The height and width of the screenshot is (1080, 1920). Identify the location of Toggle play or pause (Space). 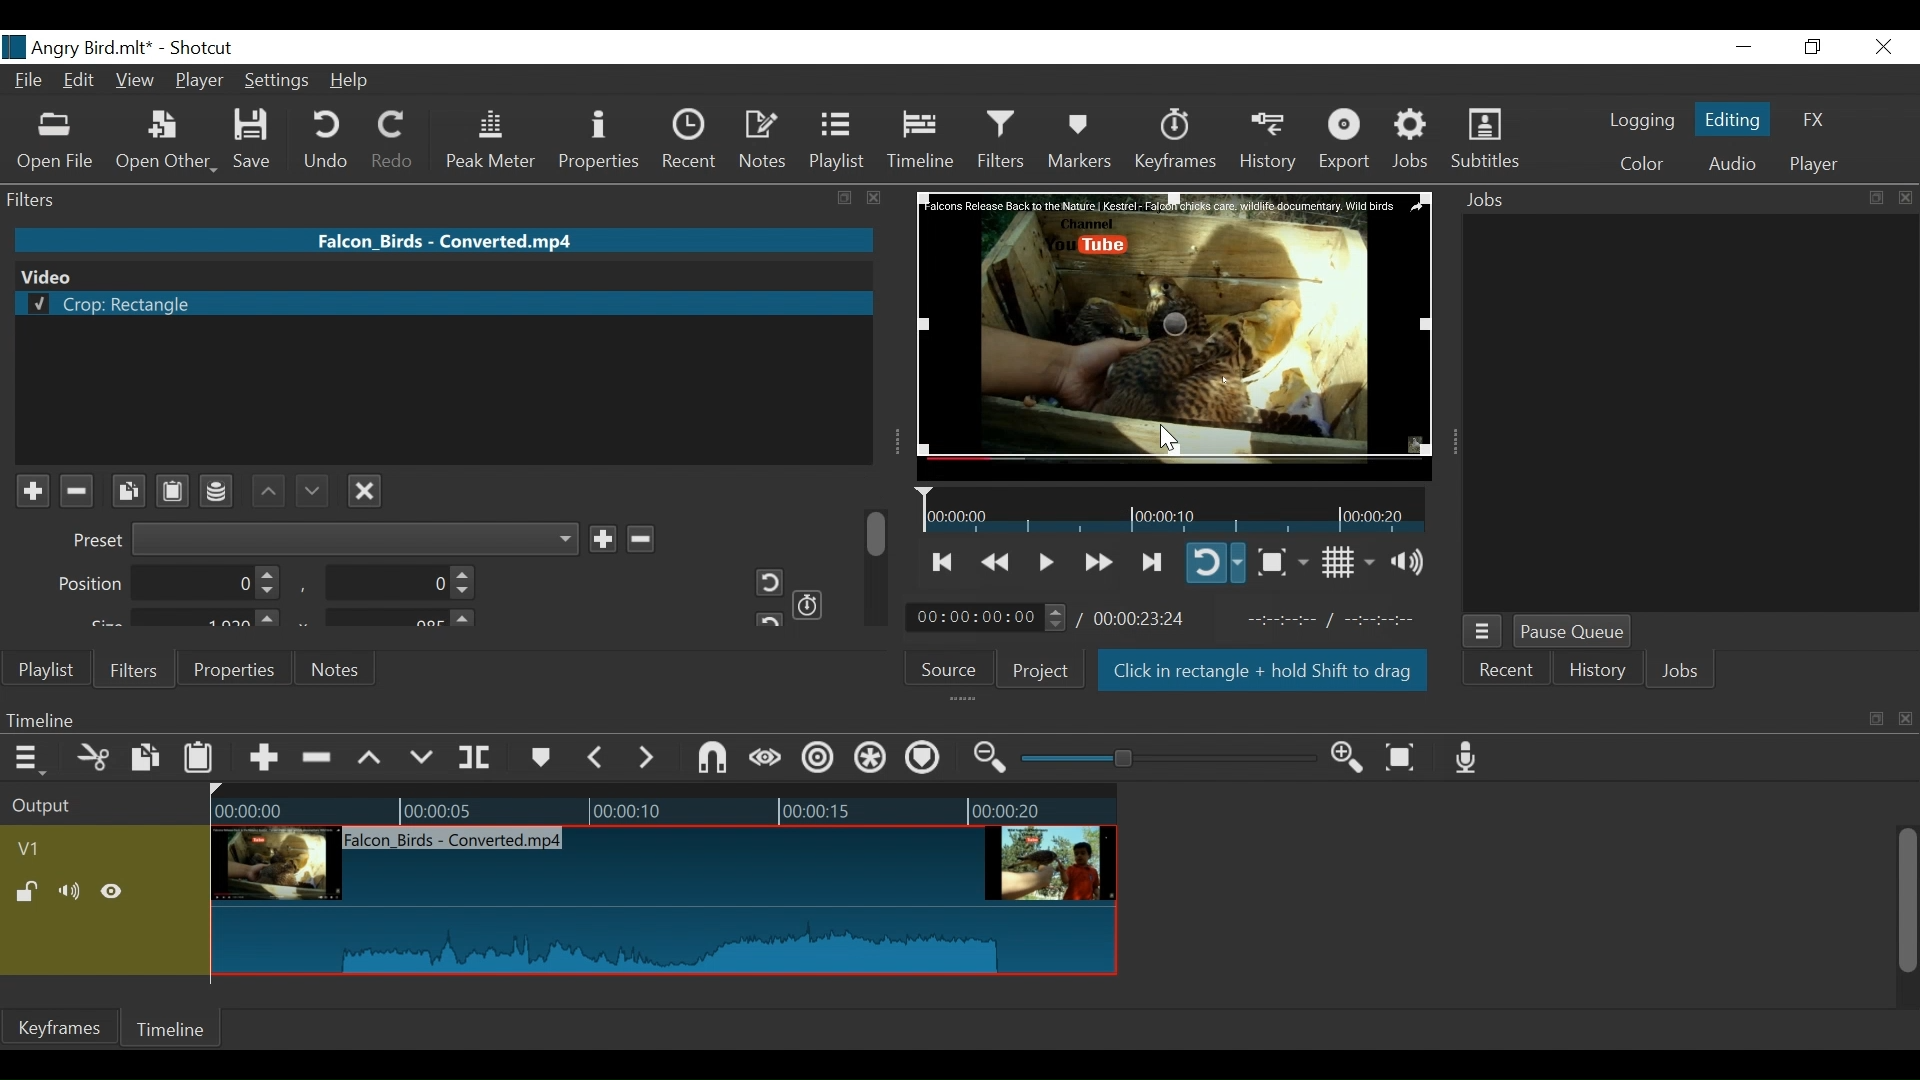
(1043, 564).